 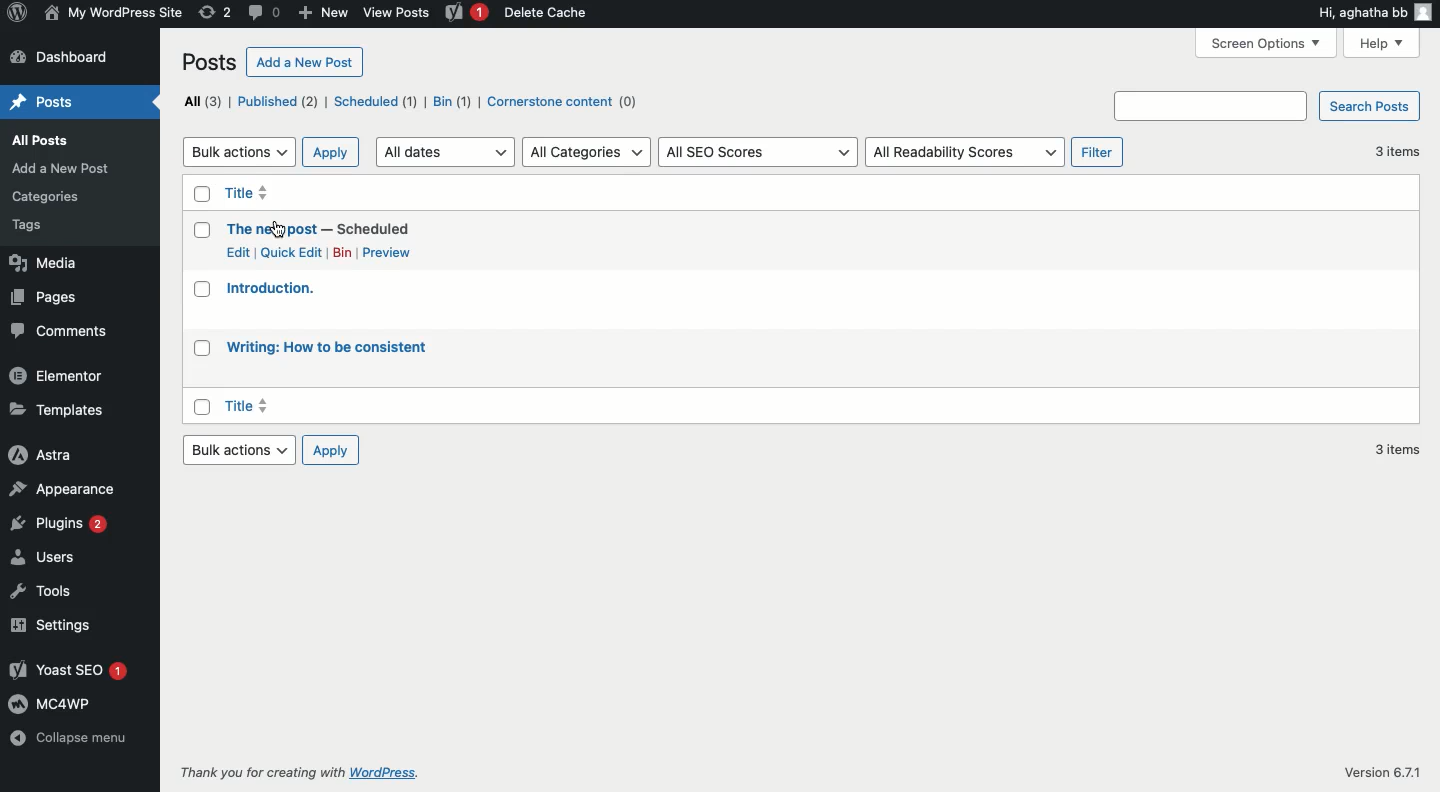 What do you see at coordinates (548, 12) in the screenshot?
I see `Delete cache` at bounding box center [548, 12].